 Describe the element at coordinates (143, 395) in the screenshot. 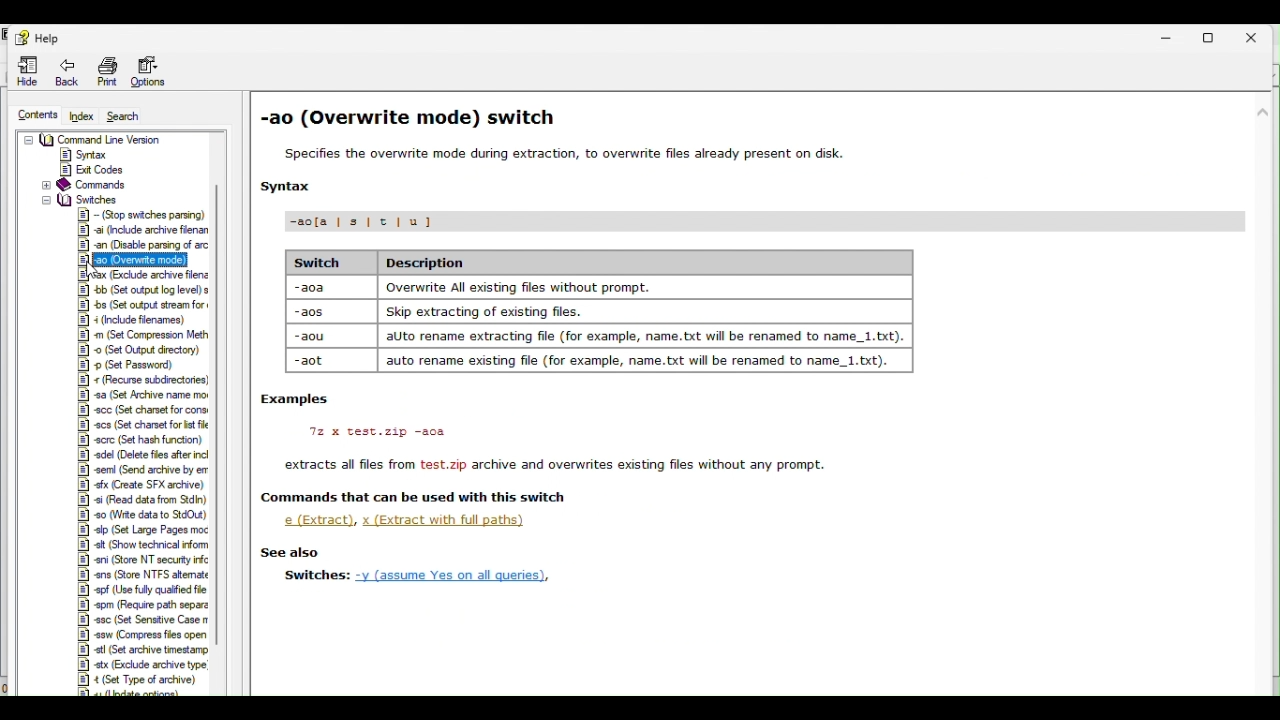

I see `|#] sa (Set Archive name mor` at that location.